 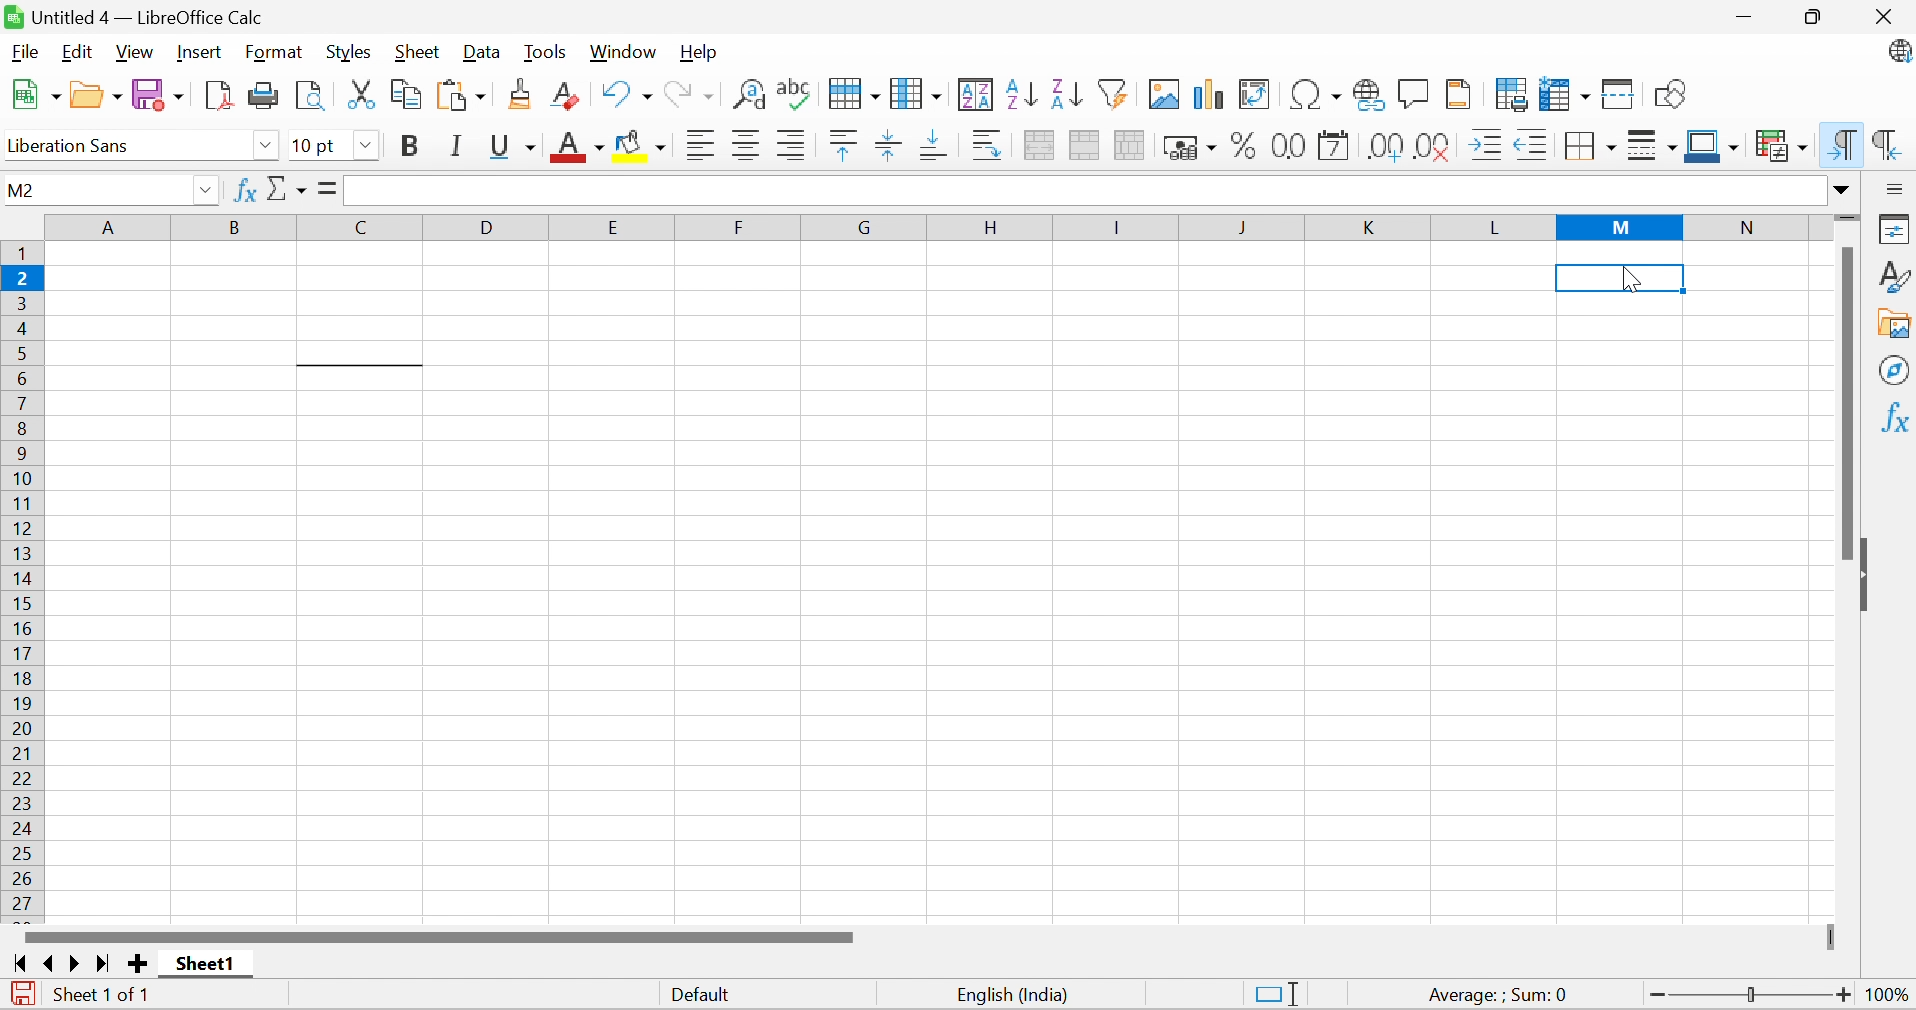 I want to click on Merge and center or unmerge cells depending on the current toggle state, so click(x=1041, y=145).